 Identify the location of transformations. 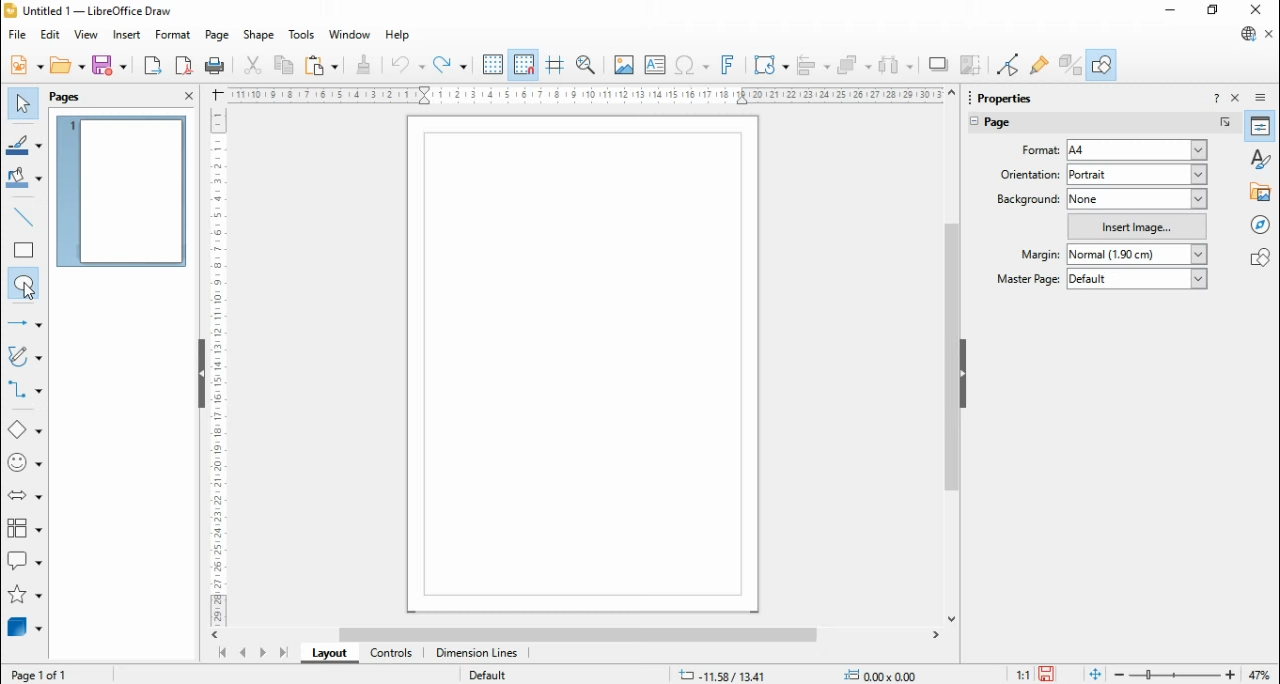
(769, 66).